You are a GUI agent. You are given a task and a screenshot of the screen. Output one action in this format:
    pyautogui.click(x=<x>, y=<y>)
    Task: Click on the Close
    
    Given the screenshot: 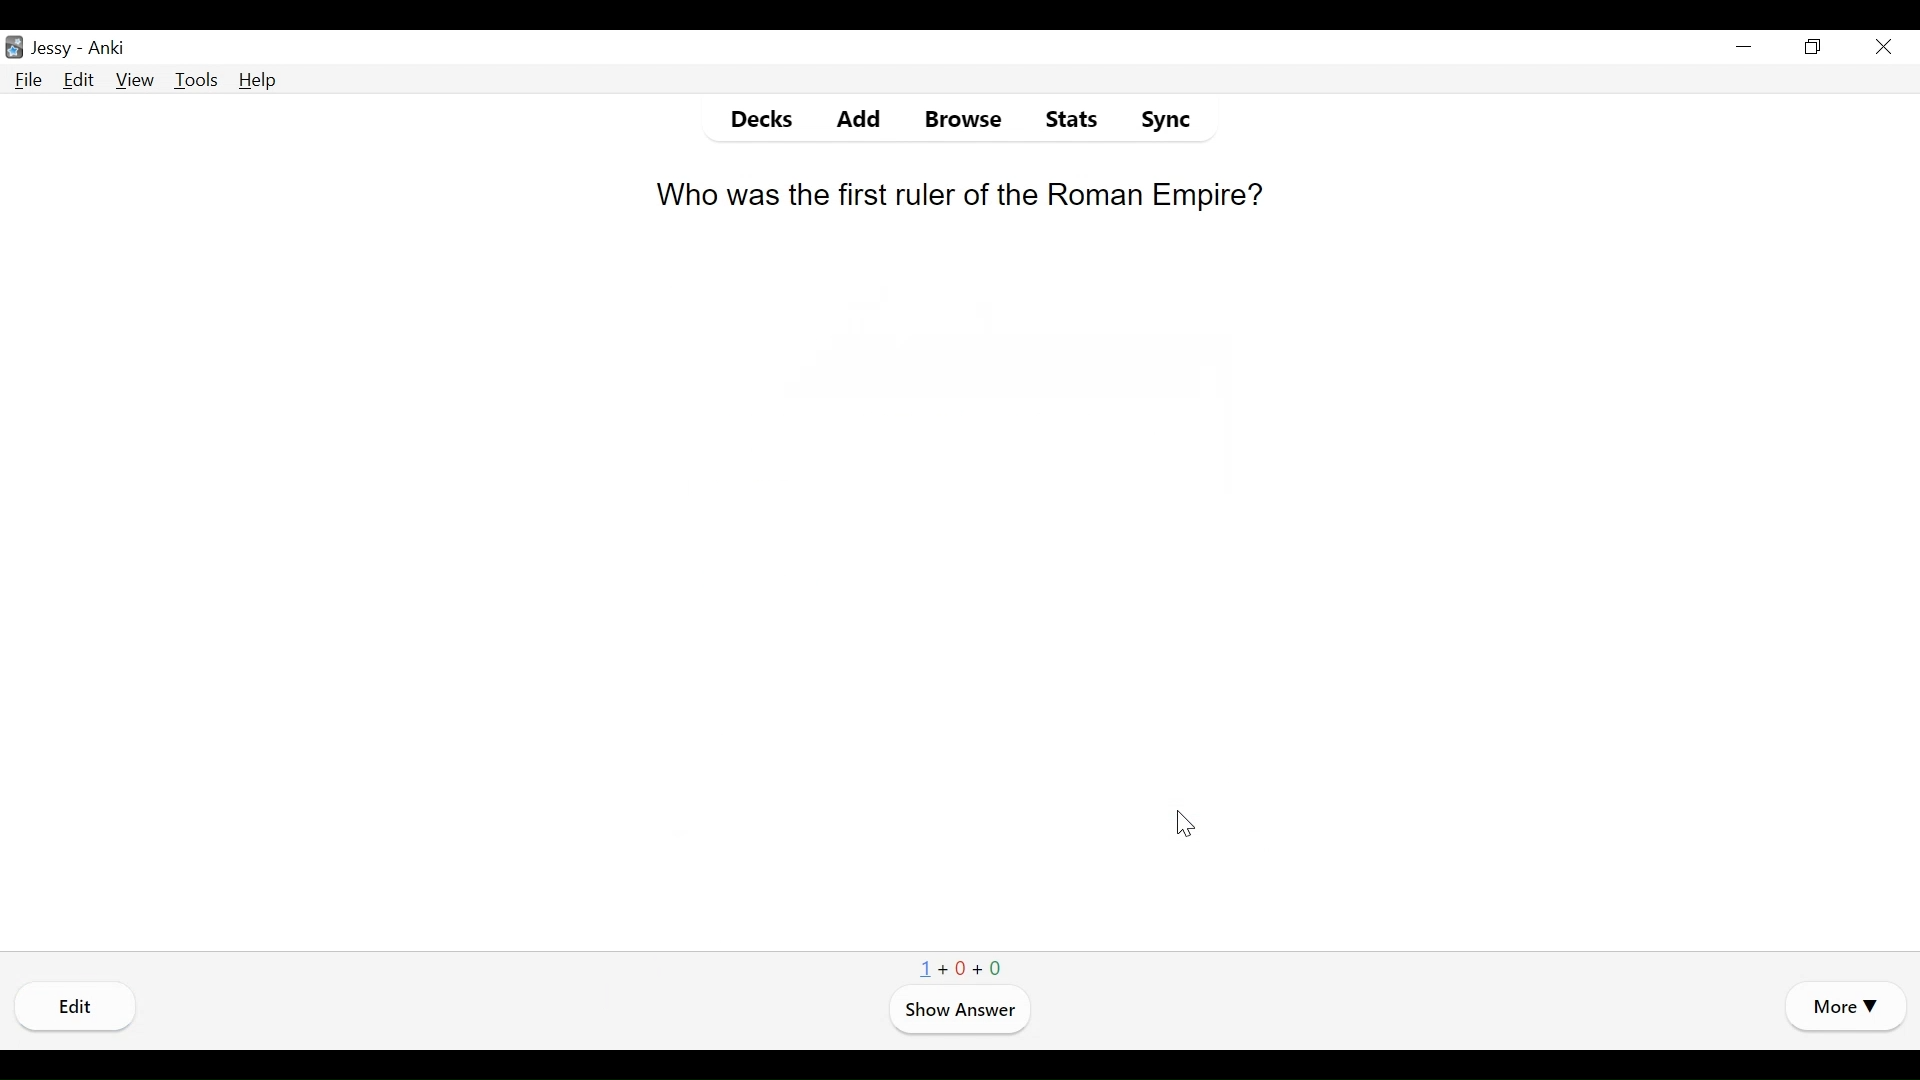 What is the action you would take?
    pyautogui.click(x=1881, y=46)
    